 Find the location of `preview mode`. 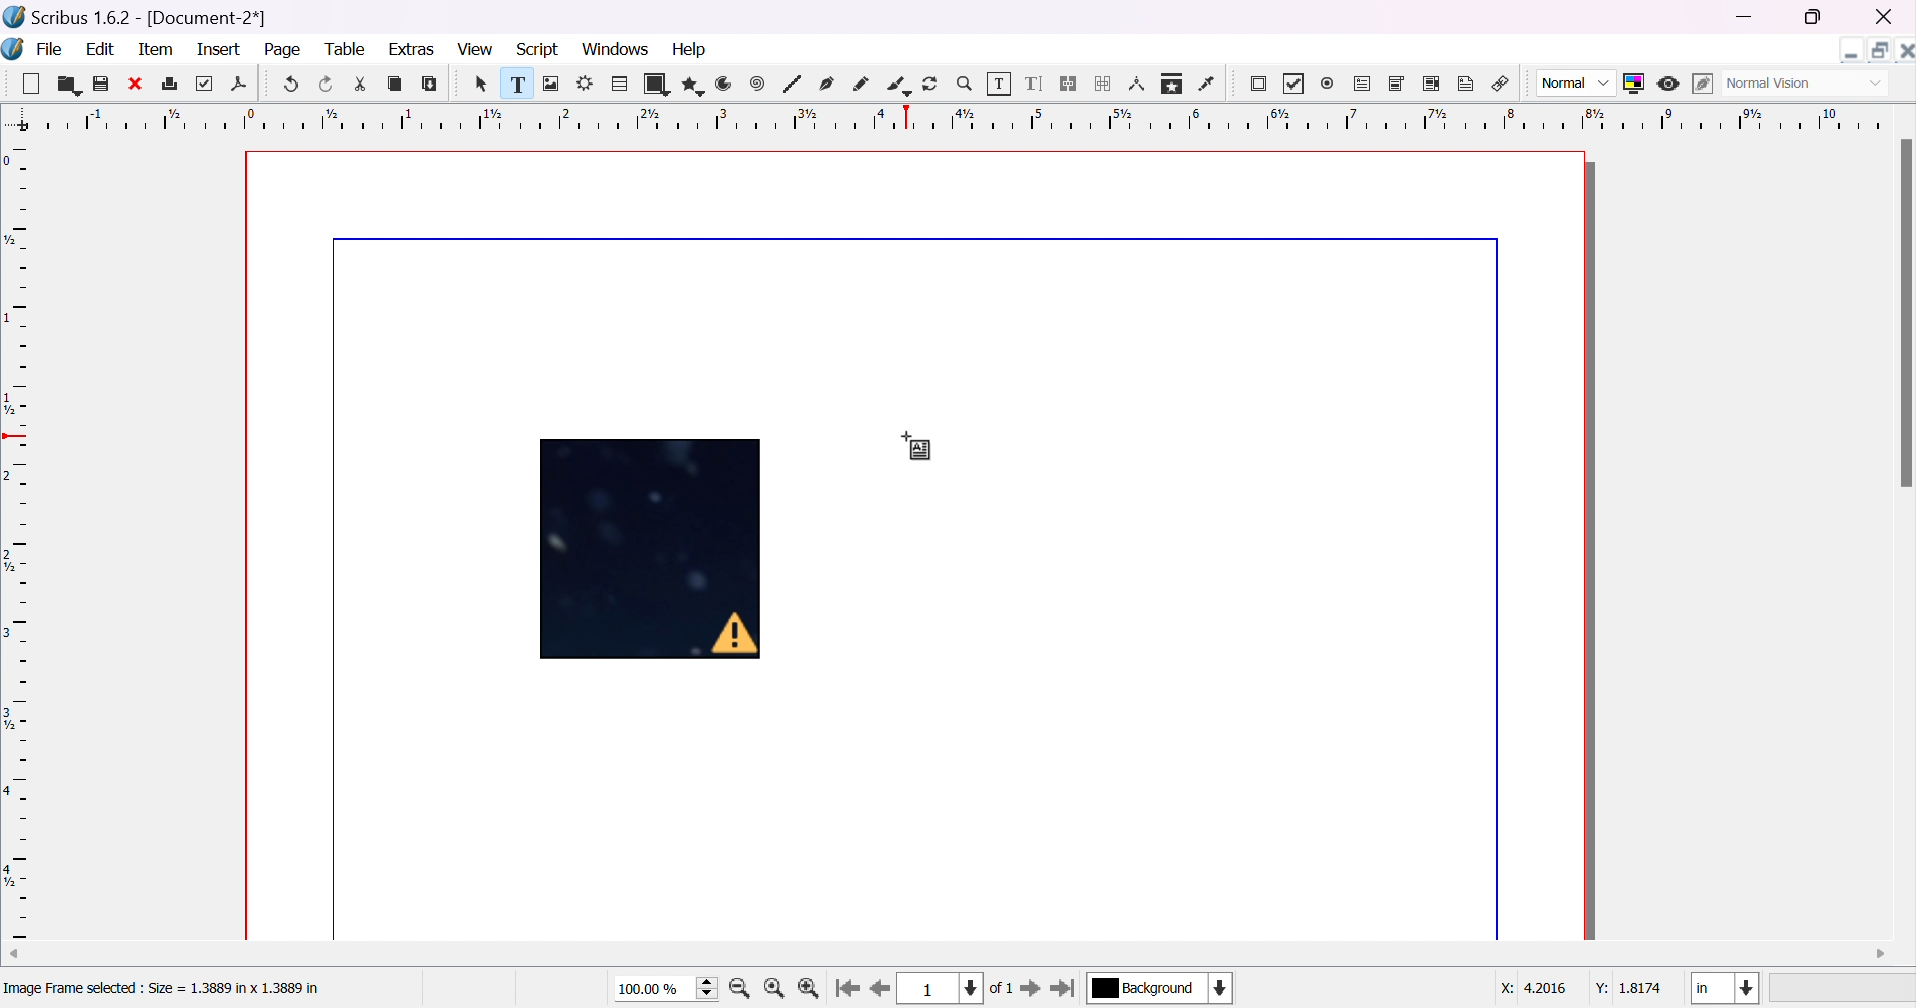

preview mode is located at coordinates (1671, 84).